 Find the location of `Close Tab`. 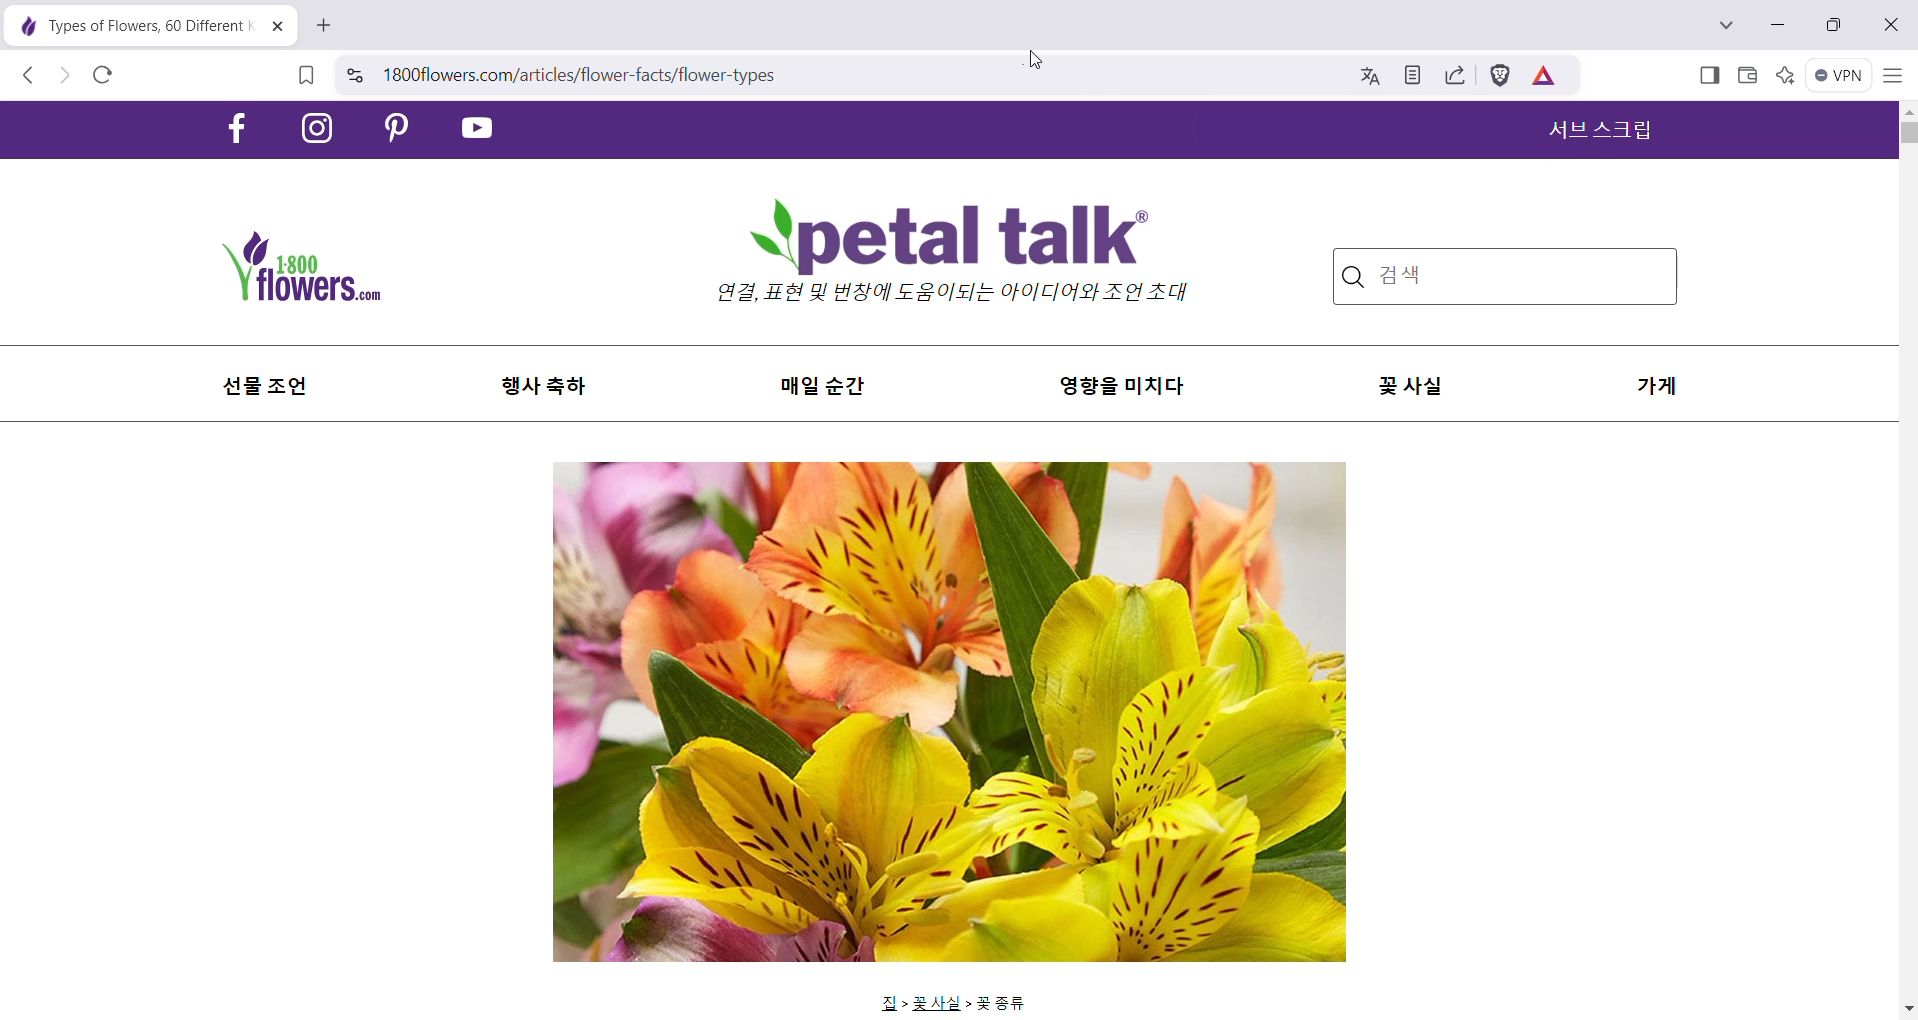

Close Tab is located at coordinates (274, 26).